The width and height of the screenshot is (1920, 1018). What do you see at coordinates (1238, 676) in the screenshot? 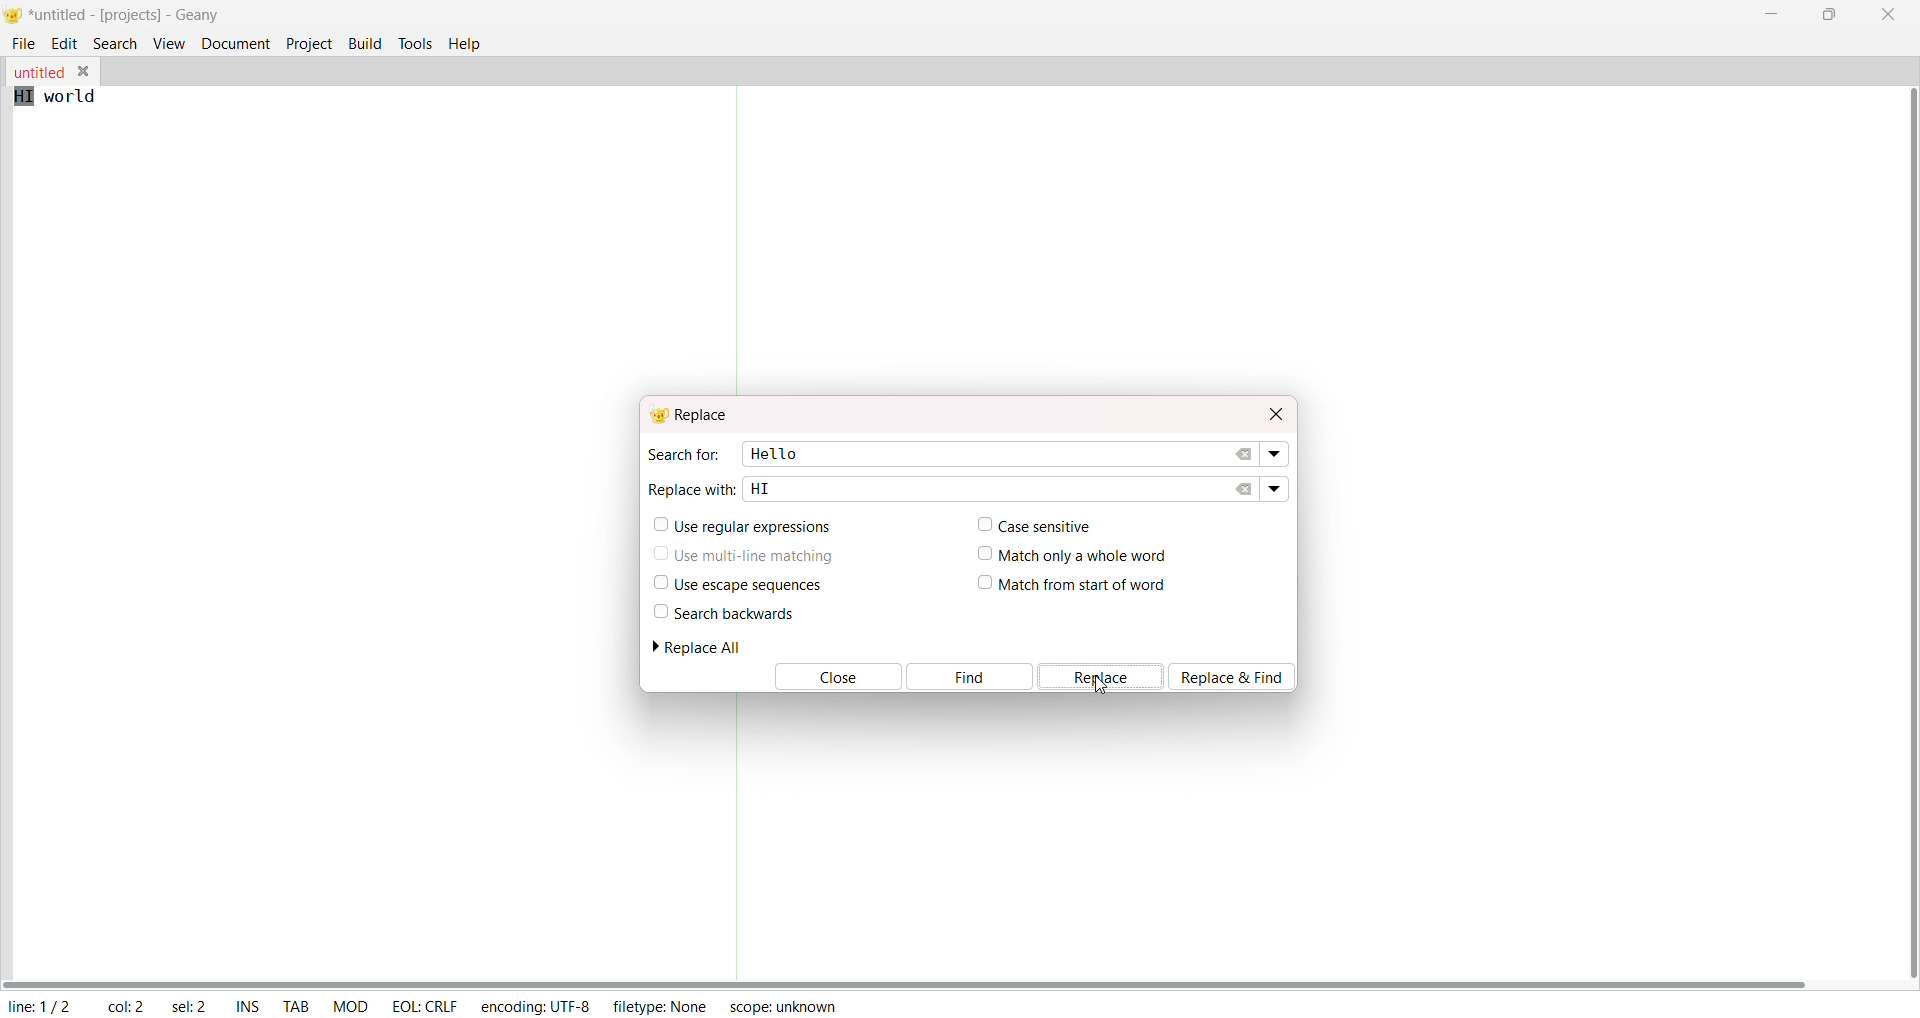
I see `Replace & Find` at bounding box center [1238, 676].